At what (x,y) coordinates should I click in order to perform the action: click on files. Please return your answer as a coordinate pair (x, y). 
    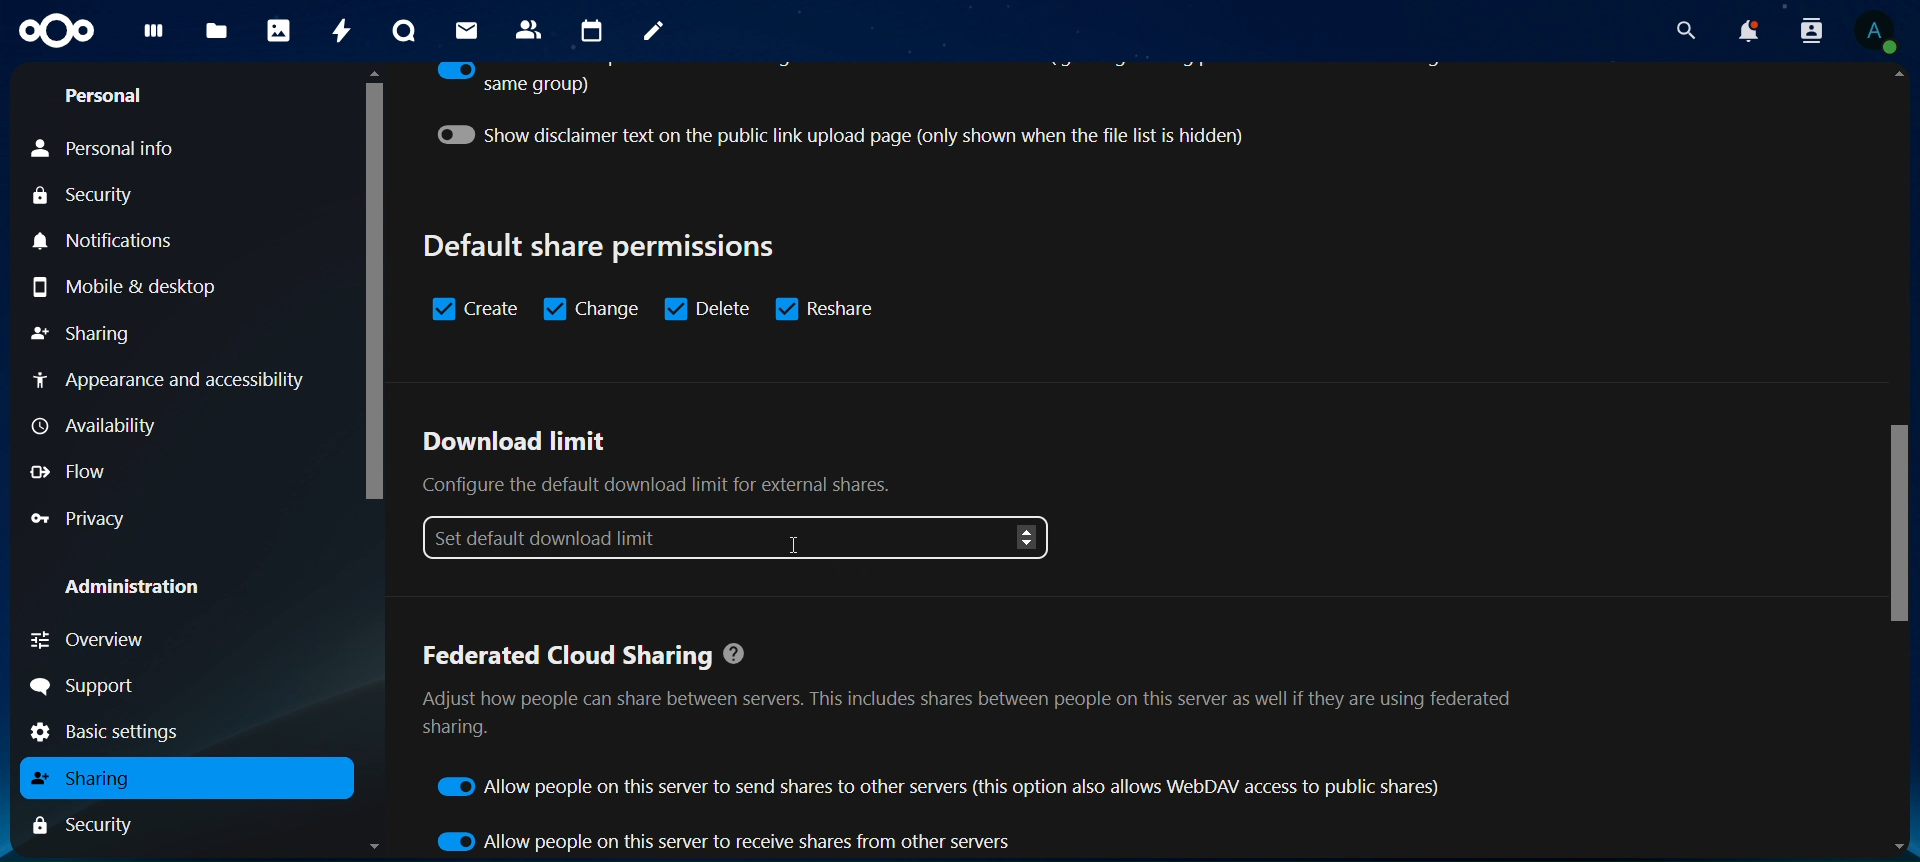
    Looking at the image, I should click on (218, 33).